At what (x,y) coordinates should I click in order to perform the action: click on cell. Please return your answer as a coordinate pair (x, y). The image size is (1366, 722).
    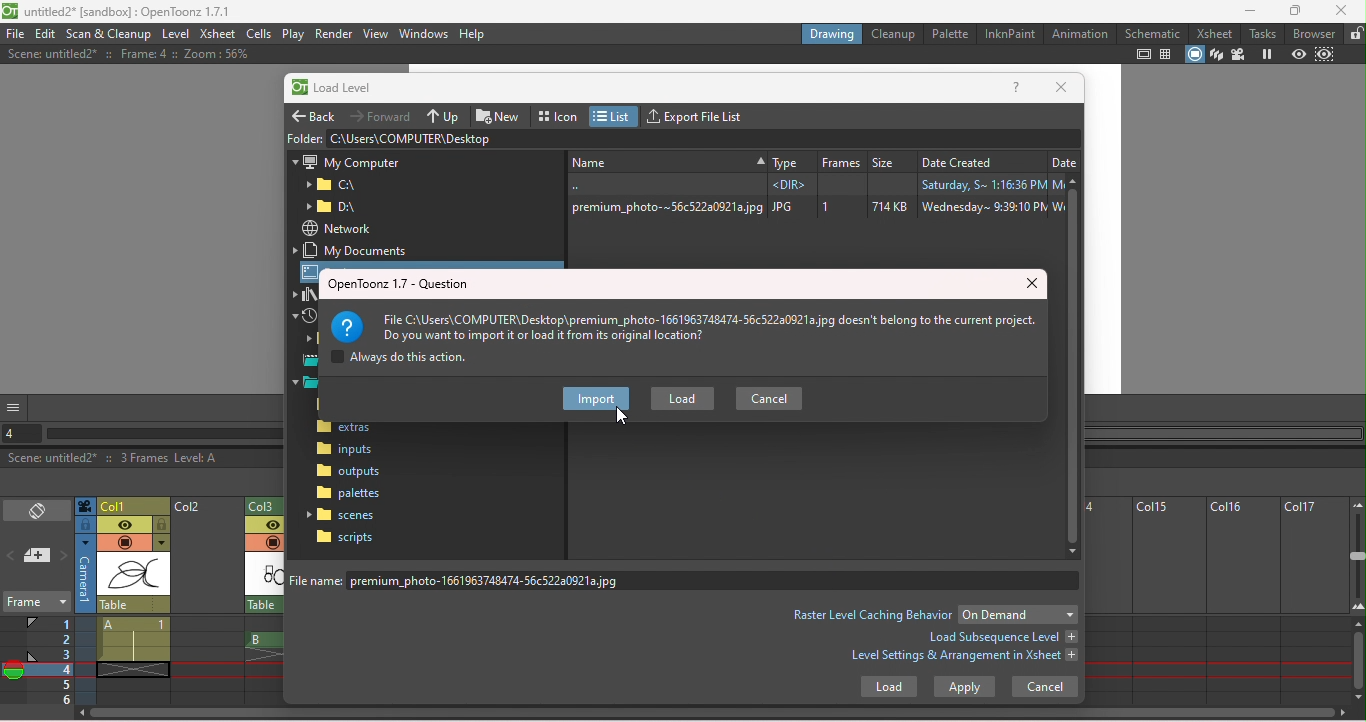
    Looking at the image, I should click on (130, 669).